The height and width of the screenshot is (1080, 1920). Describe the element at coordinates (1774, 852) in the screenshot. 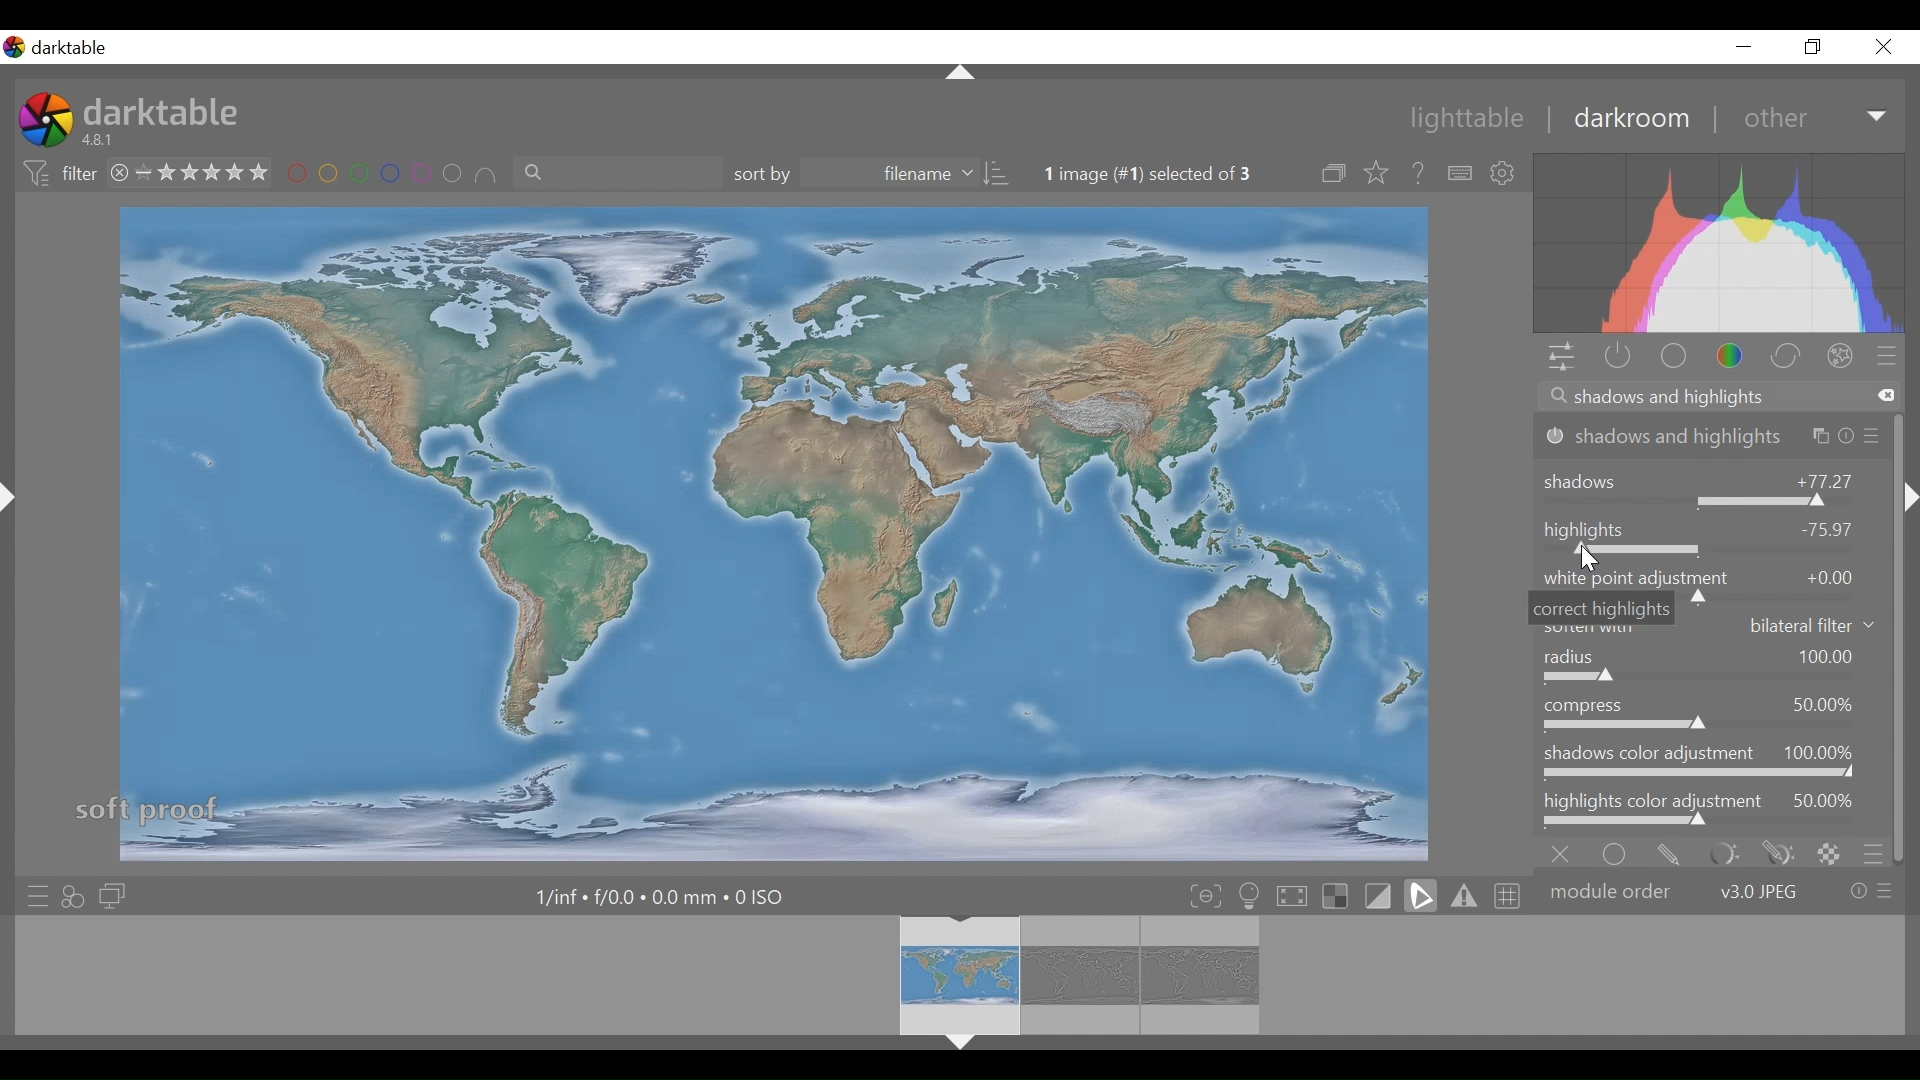

I see `drawn and parametric mask` at that location.